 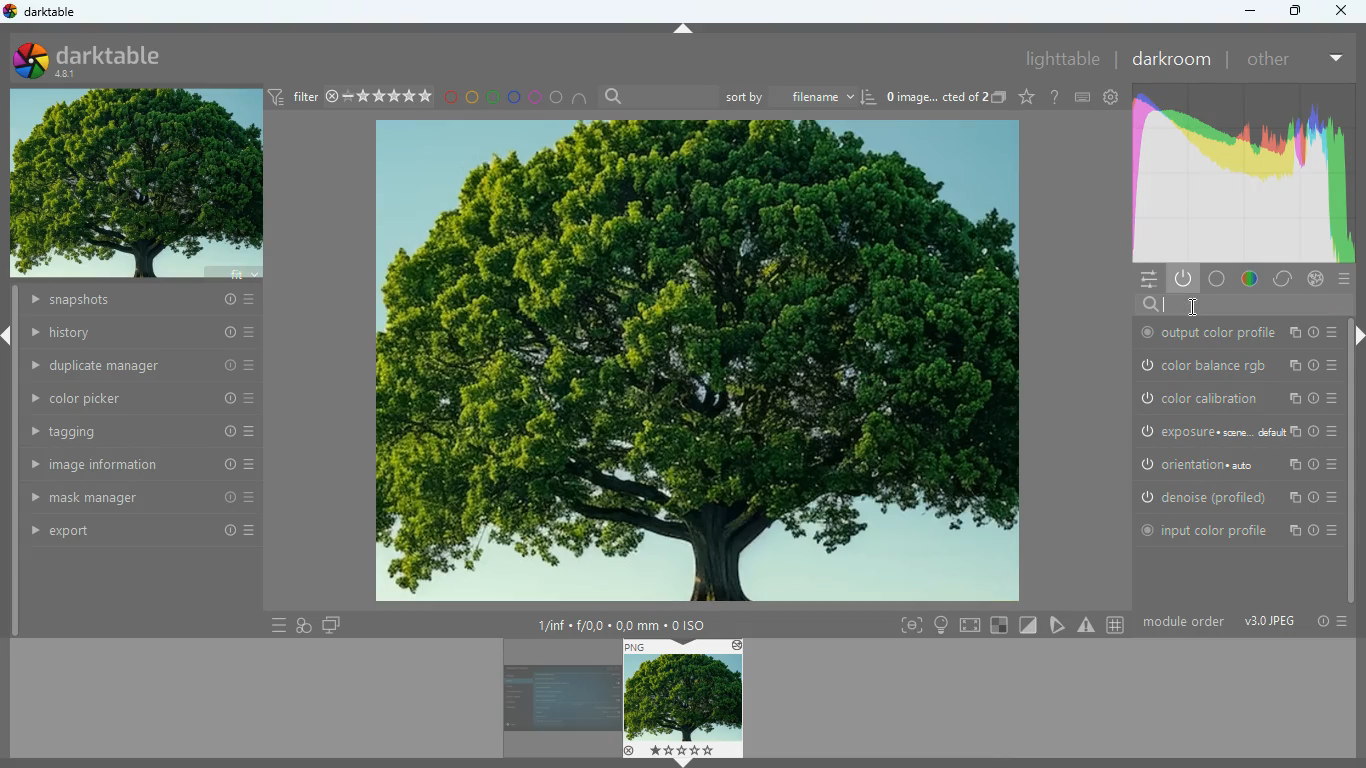 What do you see at coordinates (1144, 280) in the screenshot?
I see `menu` at bounding box center [1144, 280].